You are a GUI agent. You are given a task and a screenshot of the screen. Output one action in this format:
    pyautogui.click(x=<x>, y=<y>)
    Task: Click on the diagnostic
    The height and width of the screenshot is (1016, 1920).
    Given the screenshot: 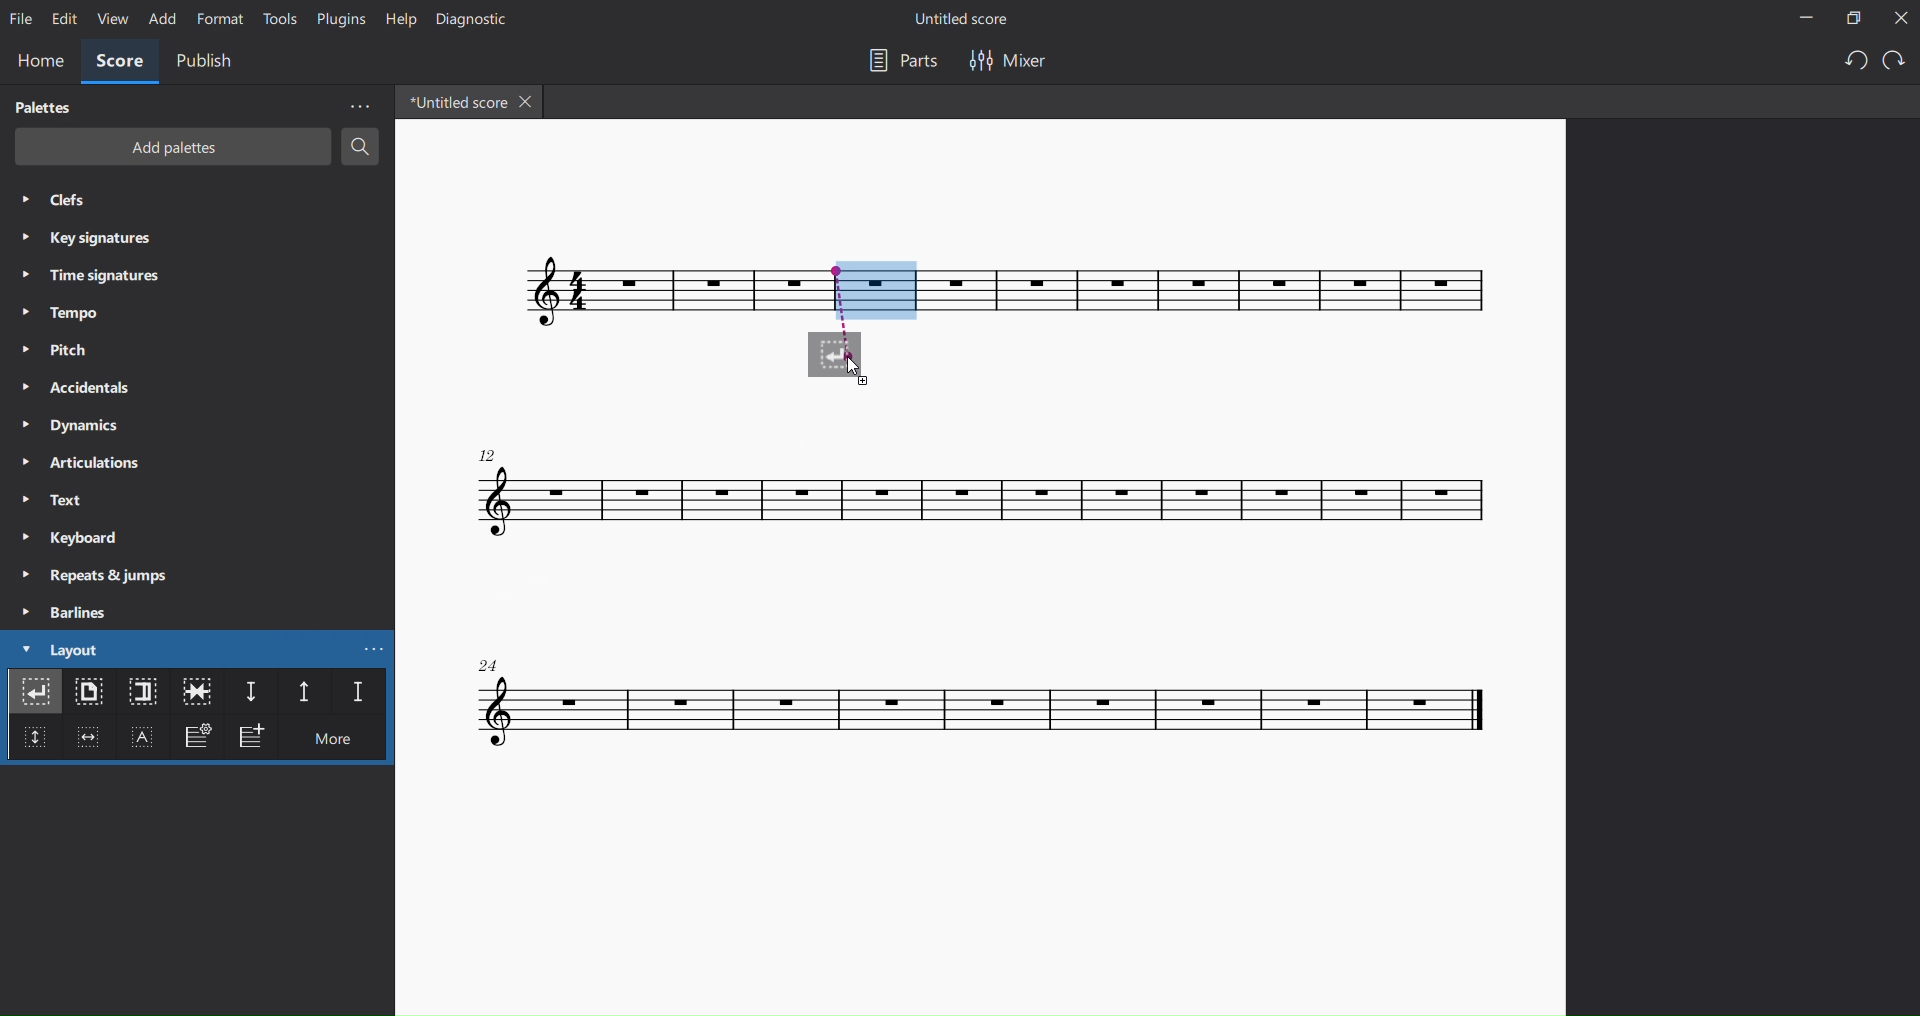 What is the action you would take?
    pyautogui.click(x=469, y=19)
    